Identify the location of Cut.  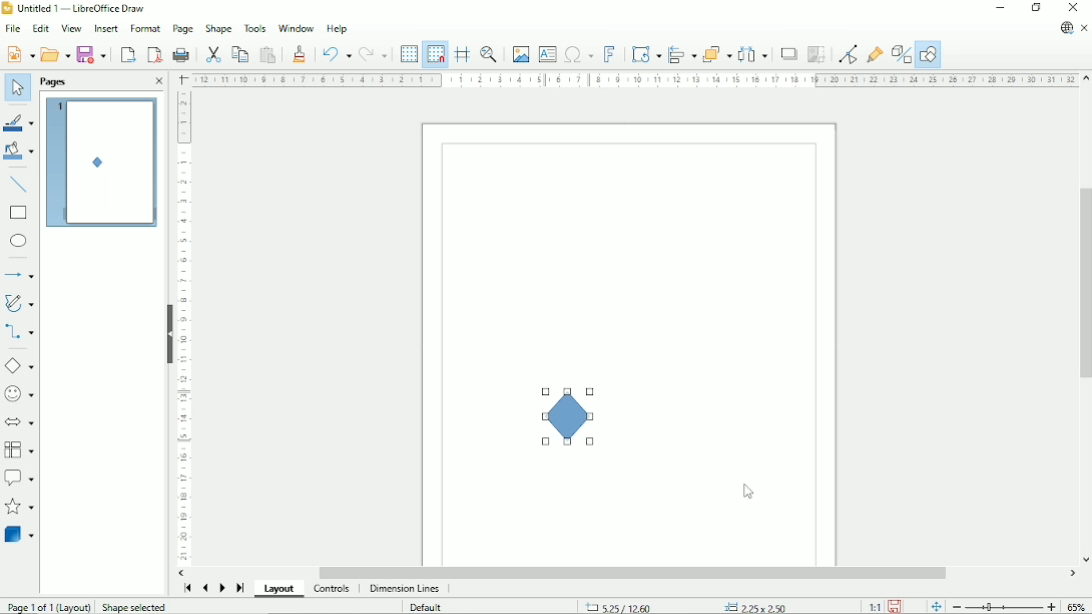
(213, 53).